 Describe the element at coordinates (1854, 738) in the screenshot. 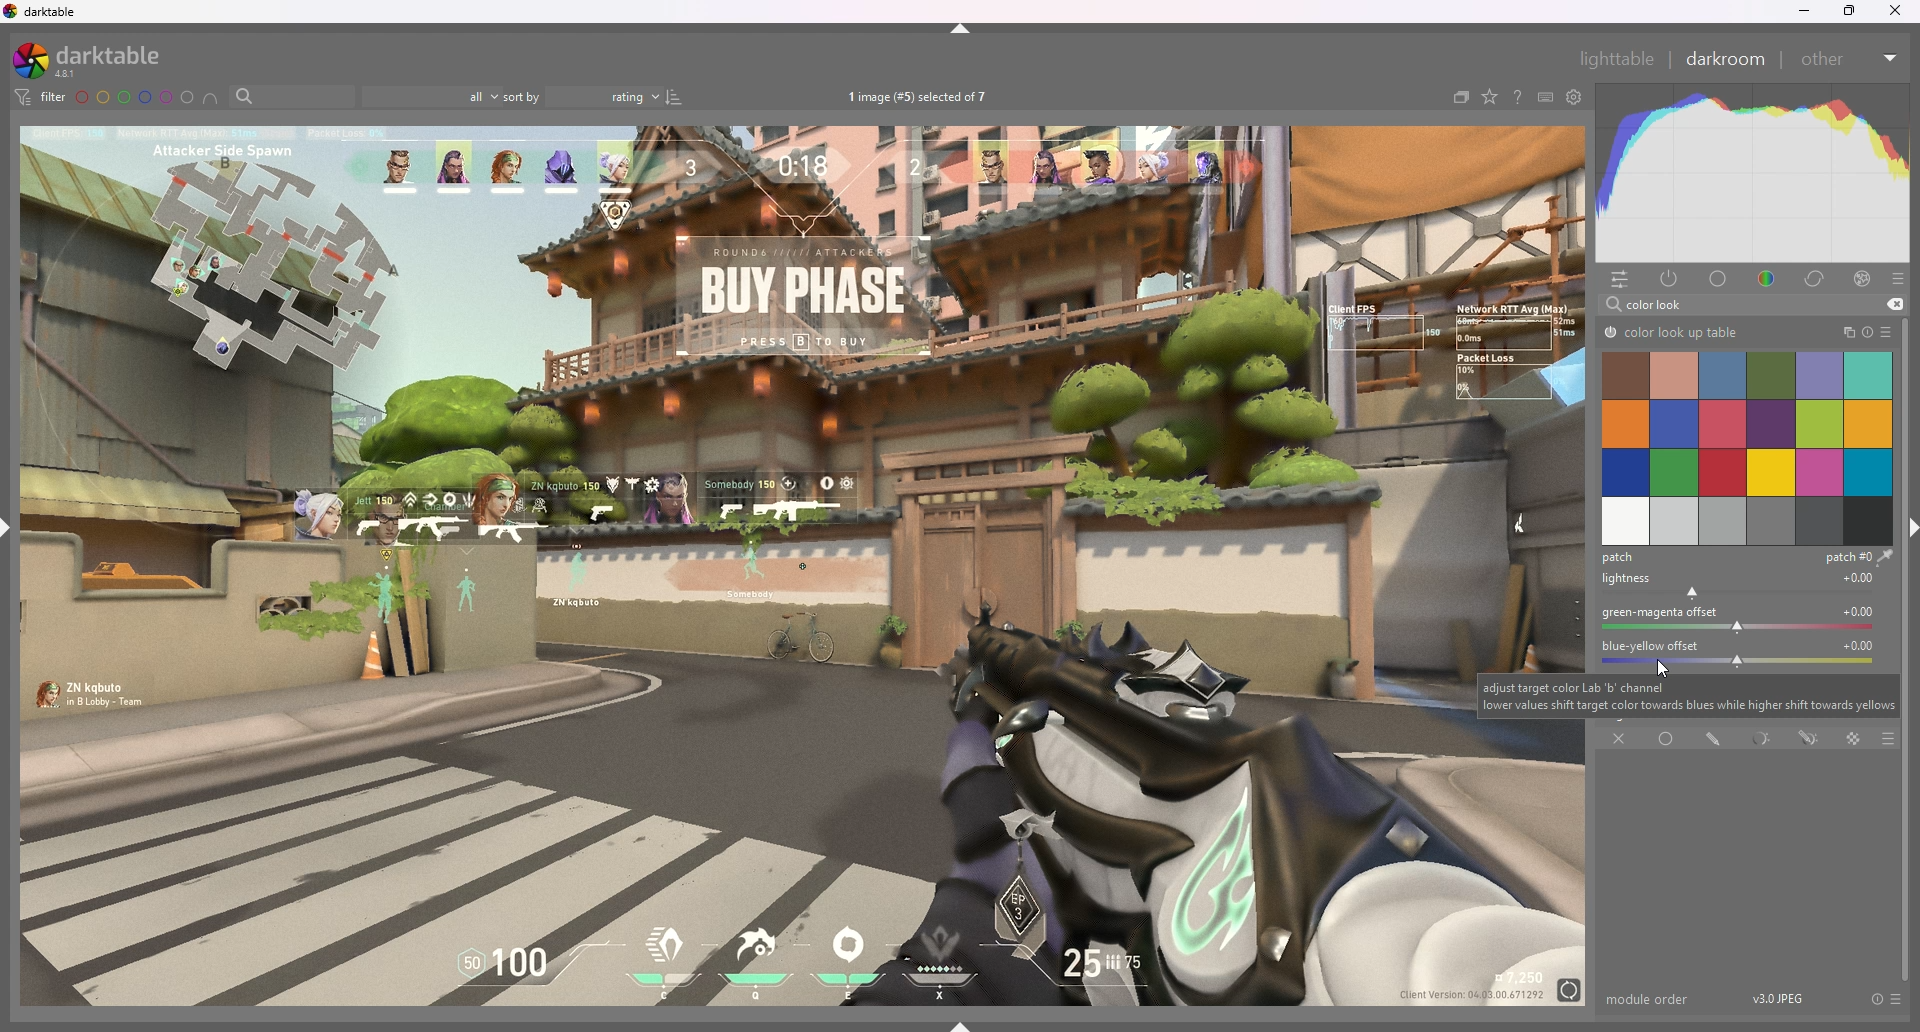

I see `raster mask` at that location.